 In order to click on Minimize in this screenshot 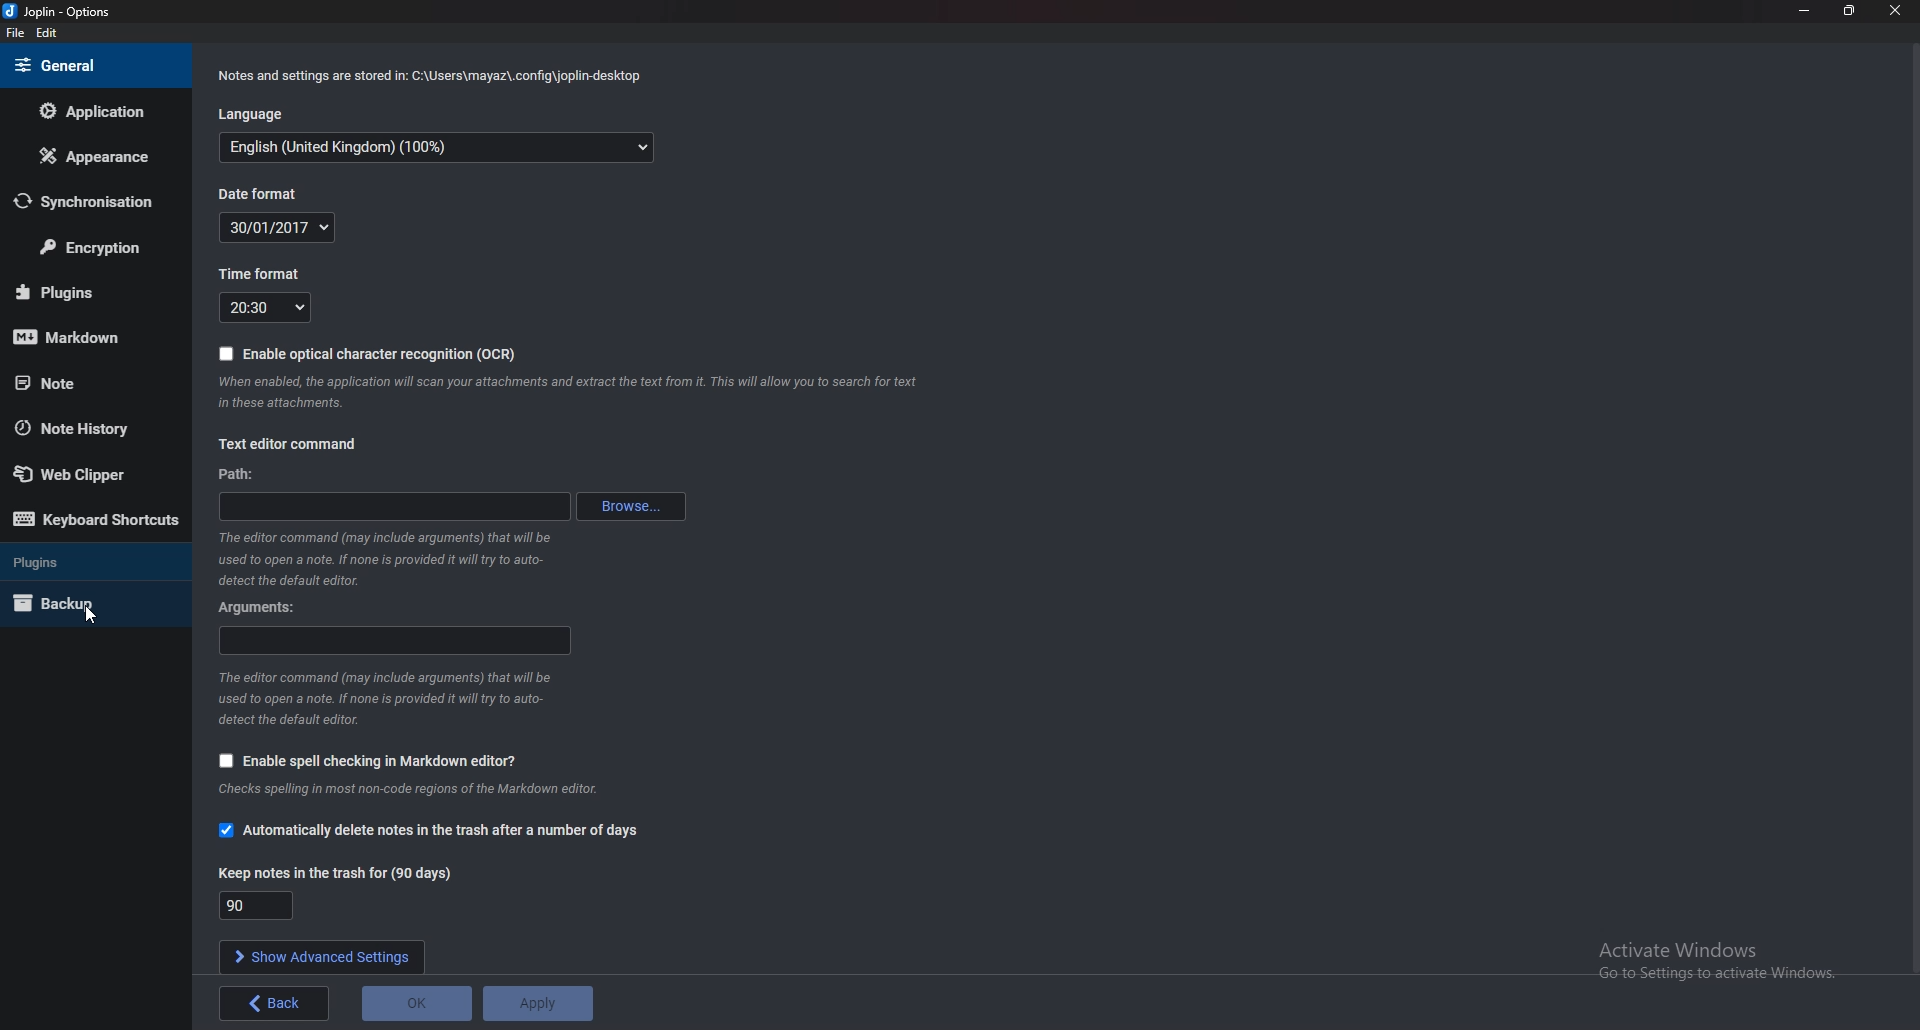, I will do `click(1807, 10)`.